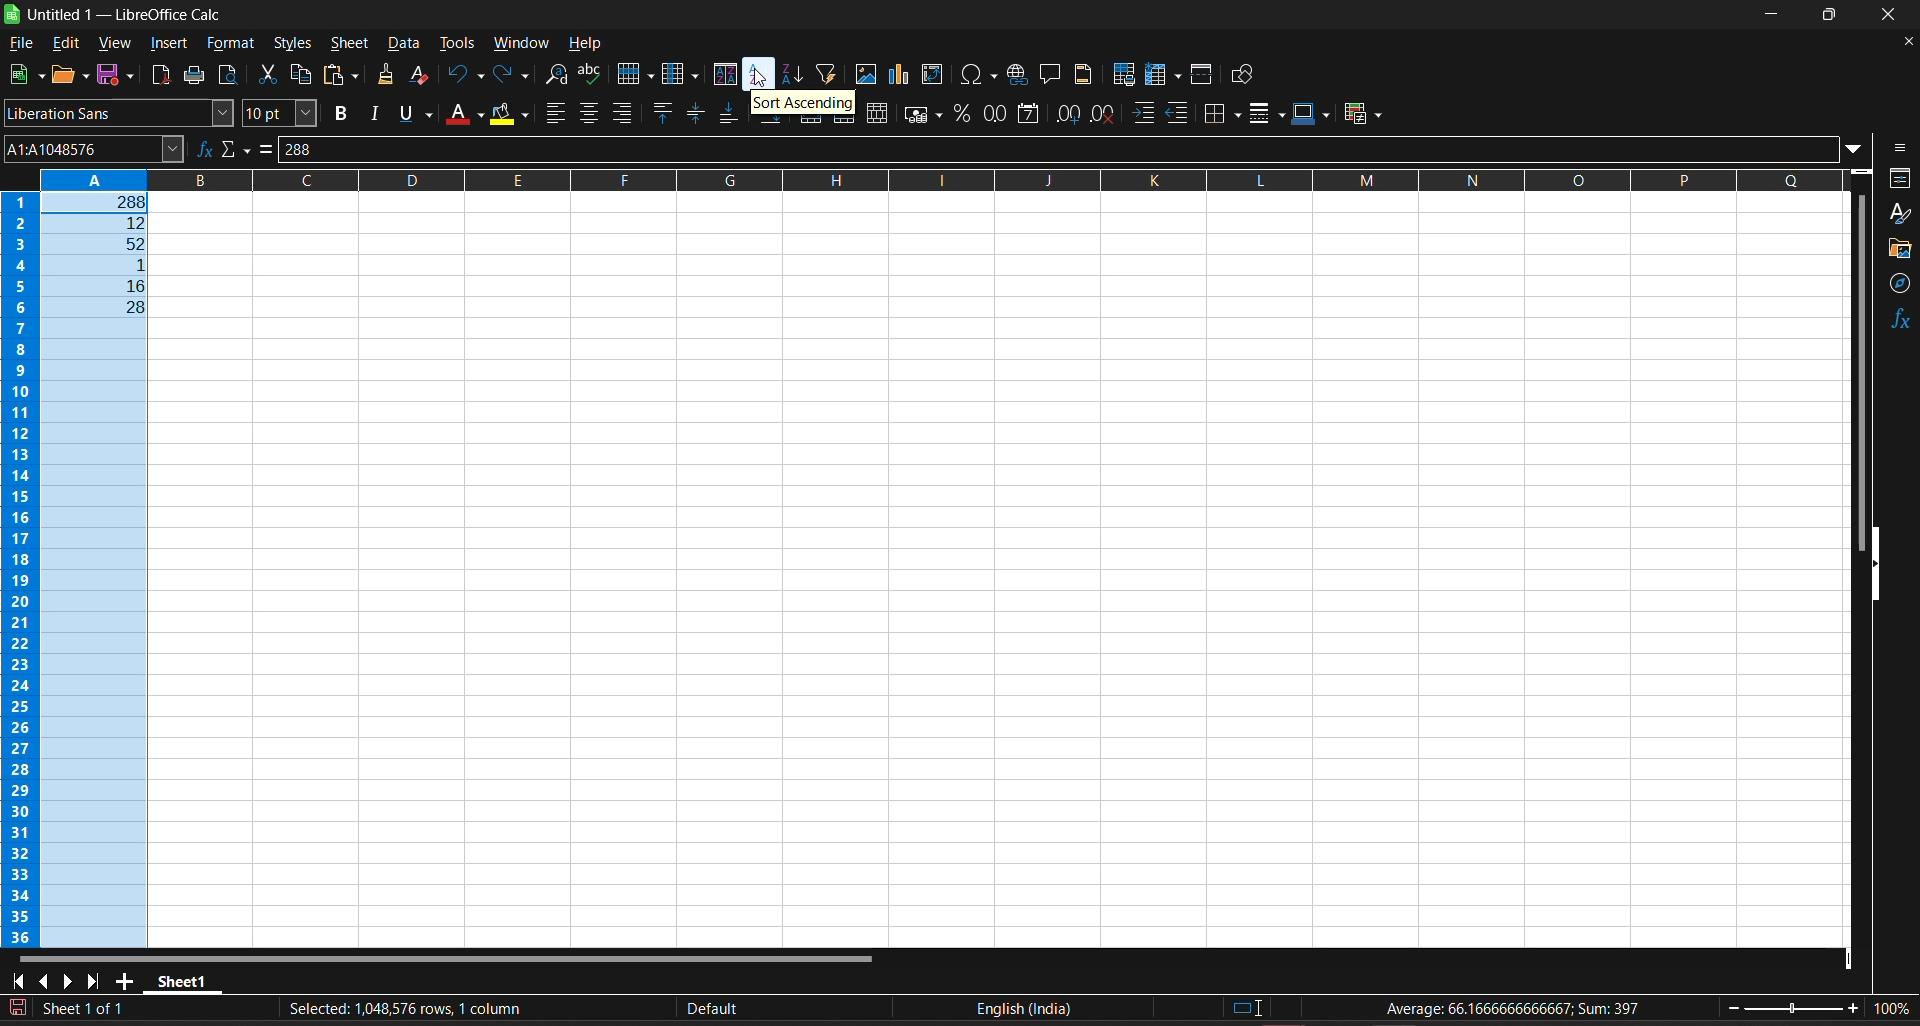 The image size is (1920, 1026). What do you see at coordinates (66, 44) in the screenshot?
I see `edit` at bounding box center [66, 44].